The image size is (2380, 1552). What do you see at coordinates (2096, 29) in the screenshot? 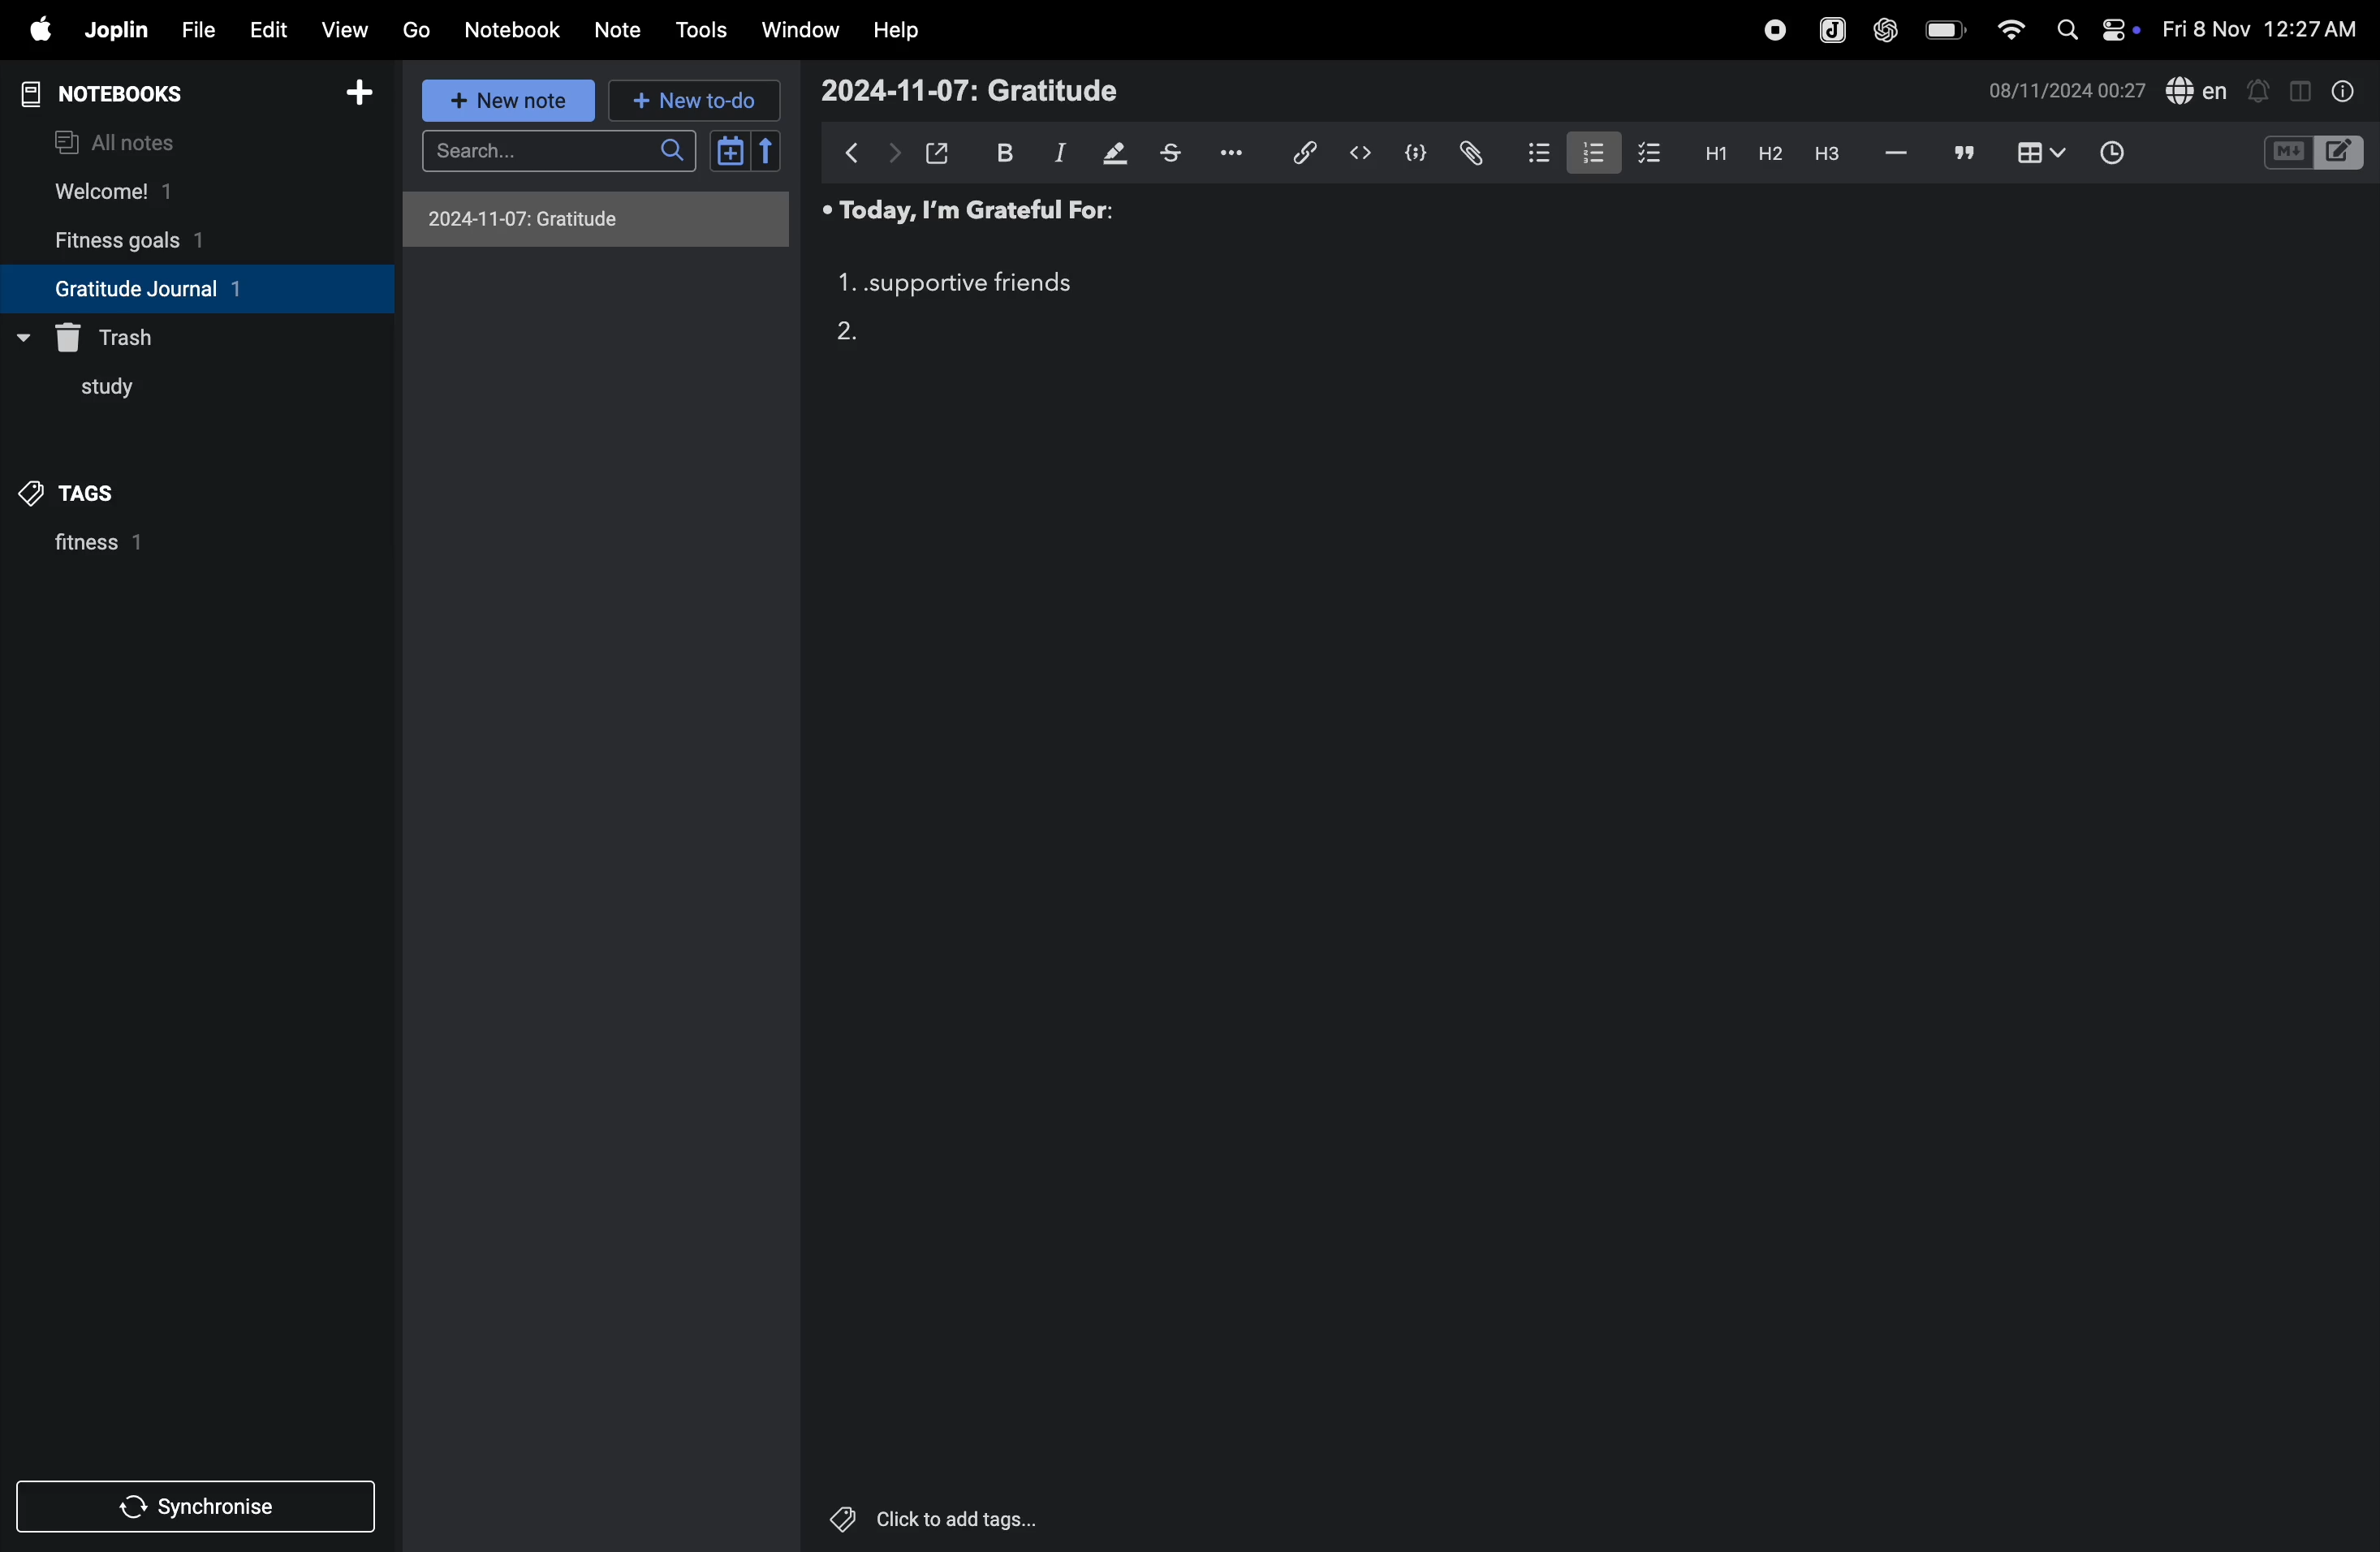
I see `apple widgets` at bounding box center [2096, 29].